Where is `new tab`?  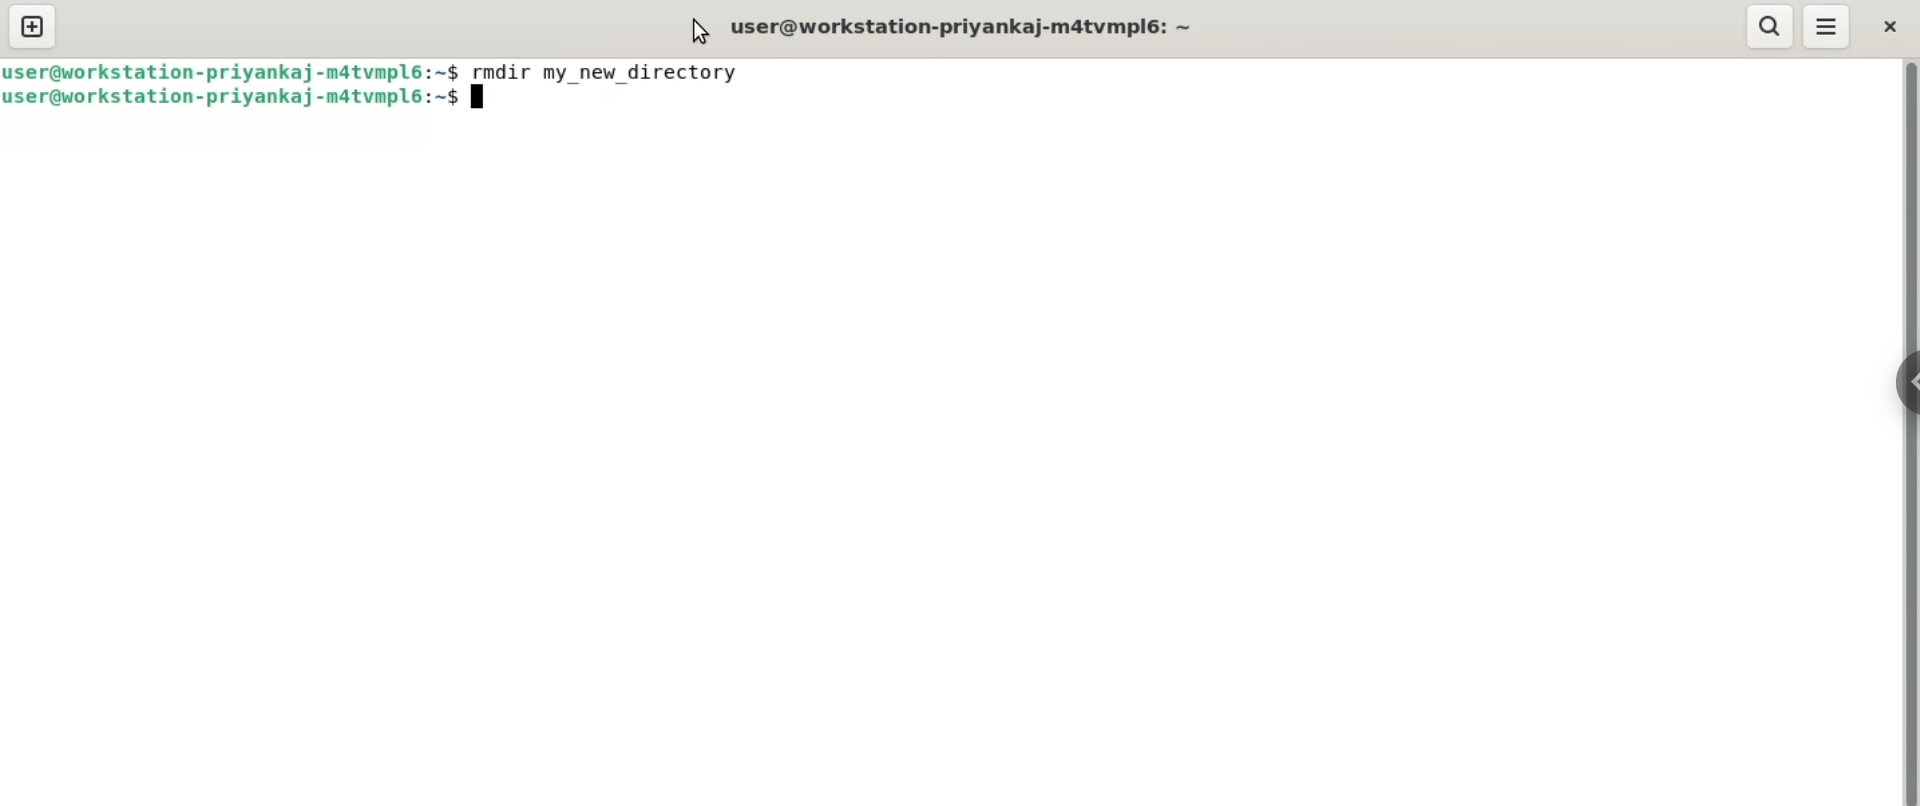
new tab is located at coordinates (36, 26).